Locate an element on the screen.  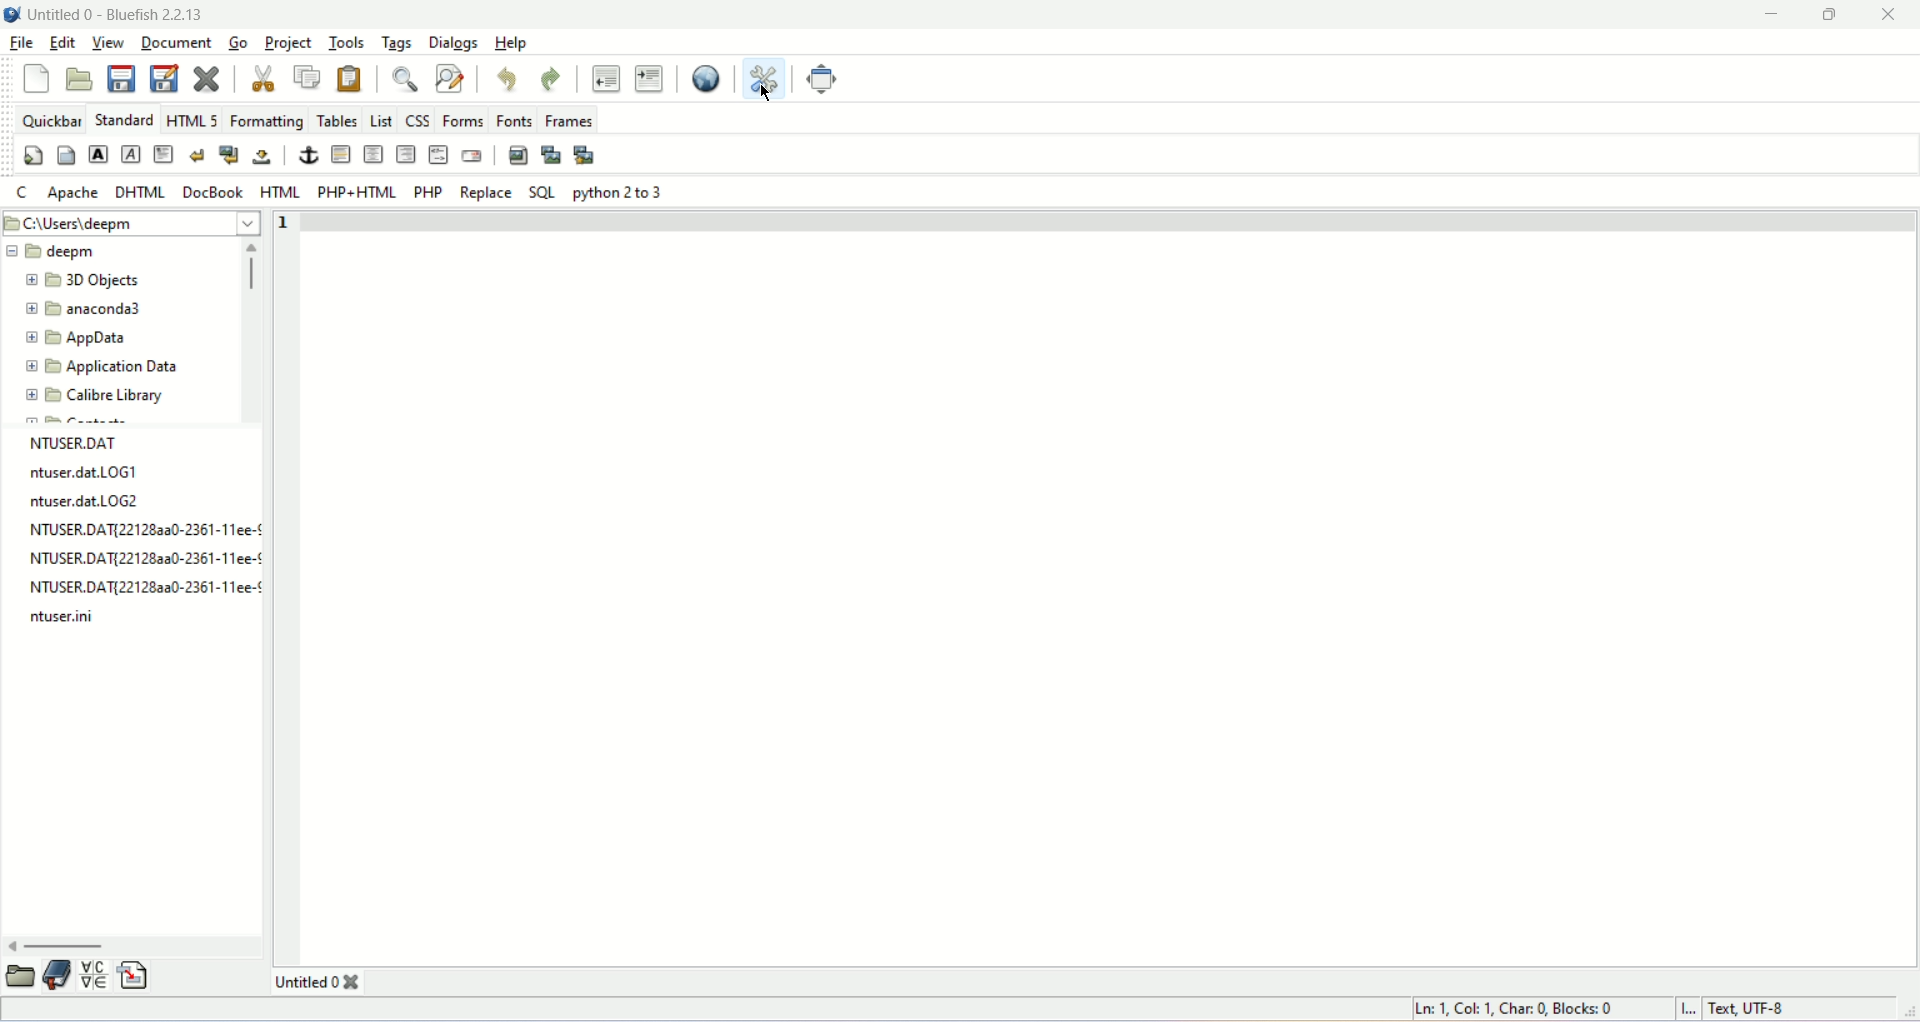
workspace is located at coordinates (1114, 585).